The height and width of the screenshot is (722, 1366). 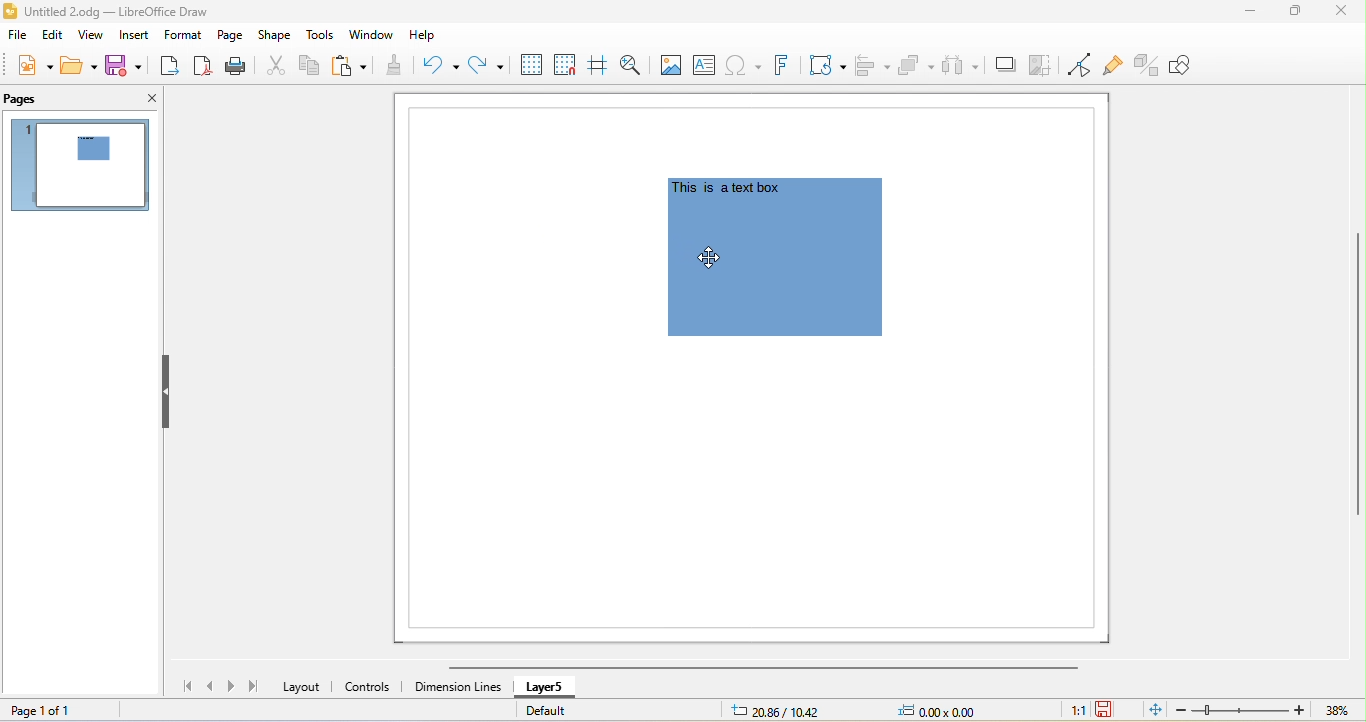 What do you see at coordinates (785, 66) in the screenshot?
I see `font work text` at bounding box center [785, 66].